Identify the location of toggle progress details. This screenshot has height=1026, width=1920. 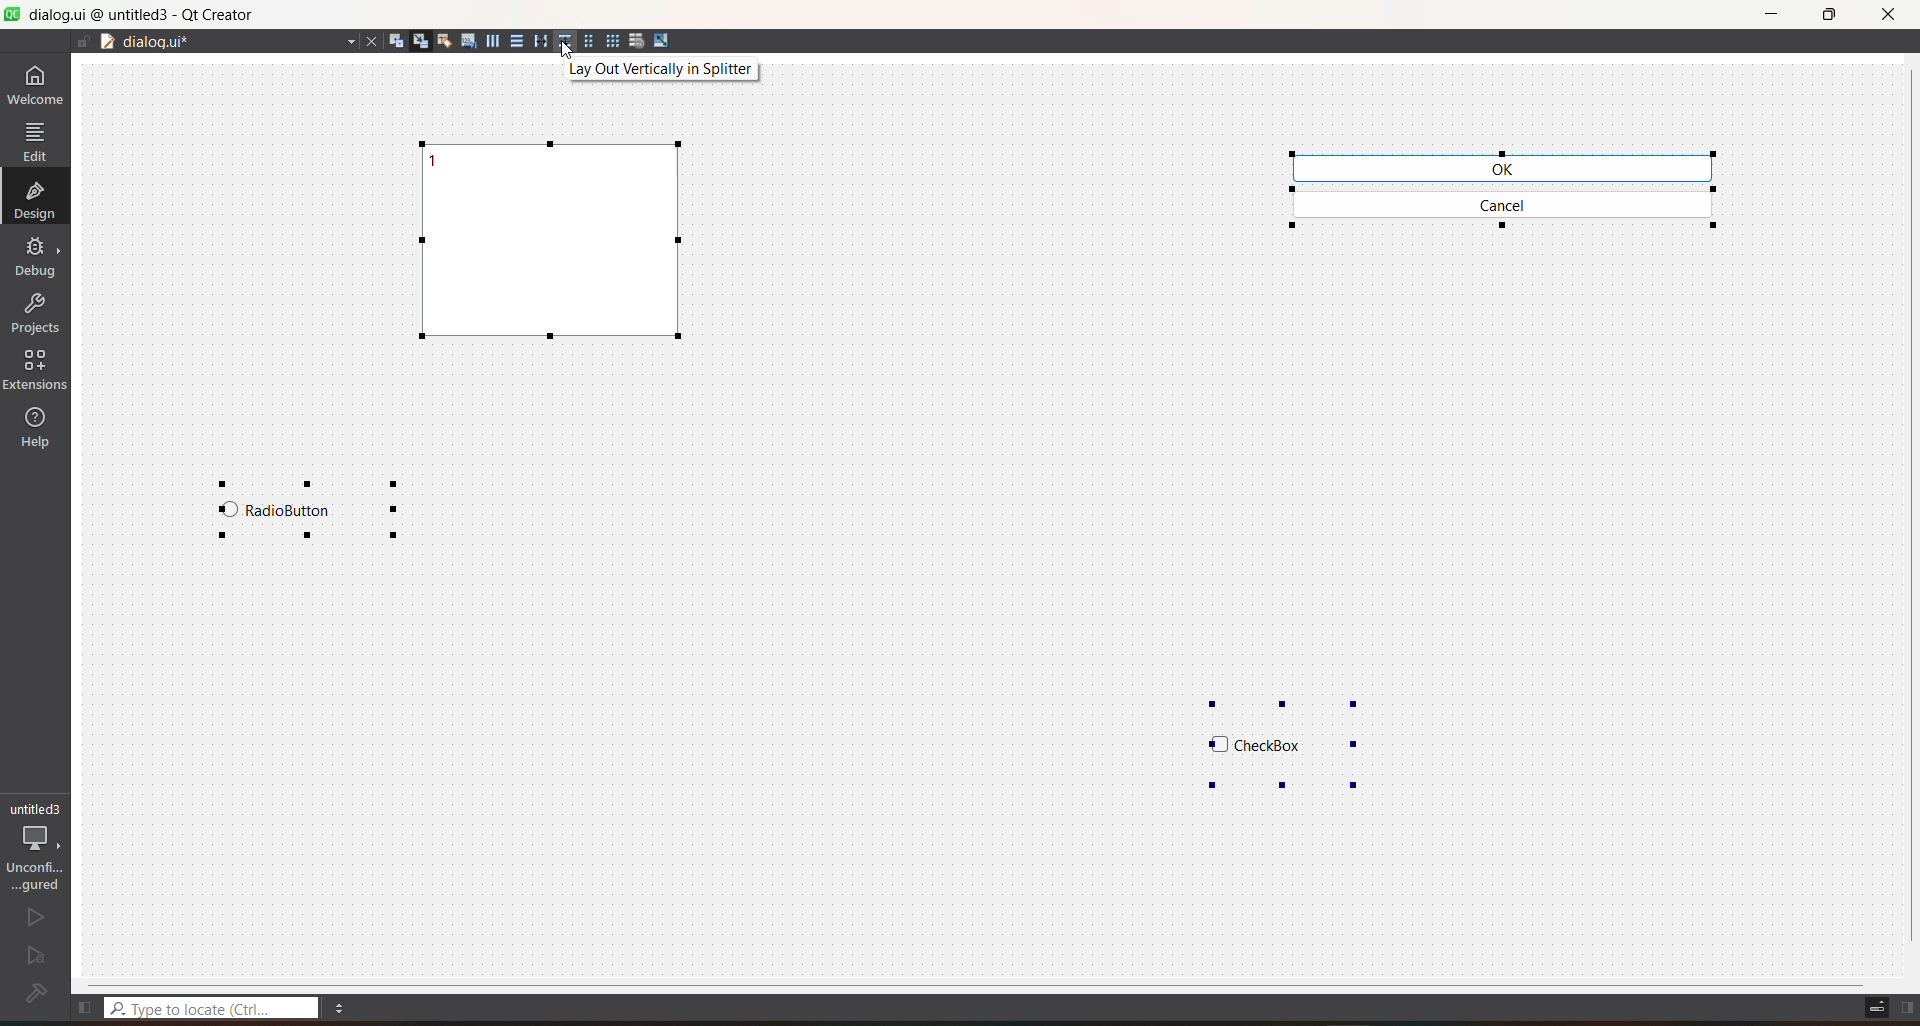
(1876, 1006).